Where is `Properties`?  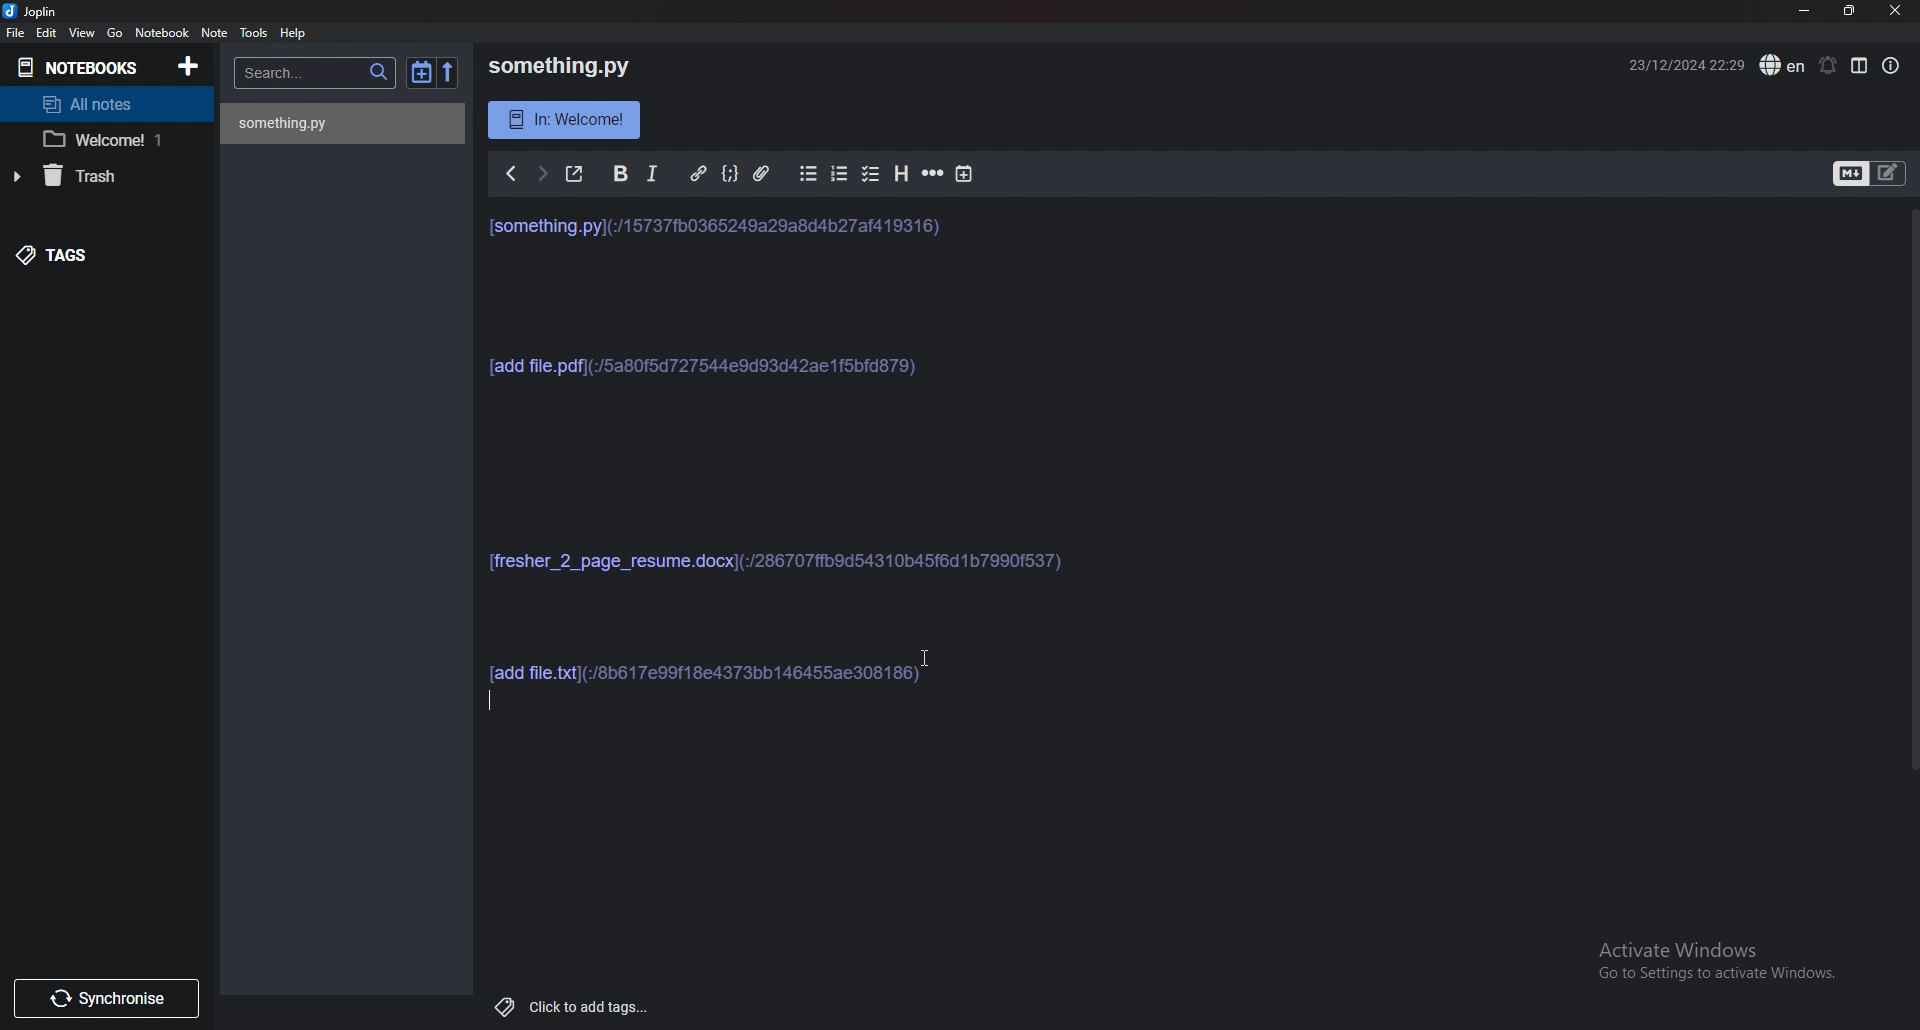
Properties is located at coordinates (1894, 63).